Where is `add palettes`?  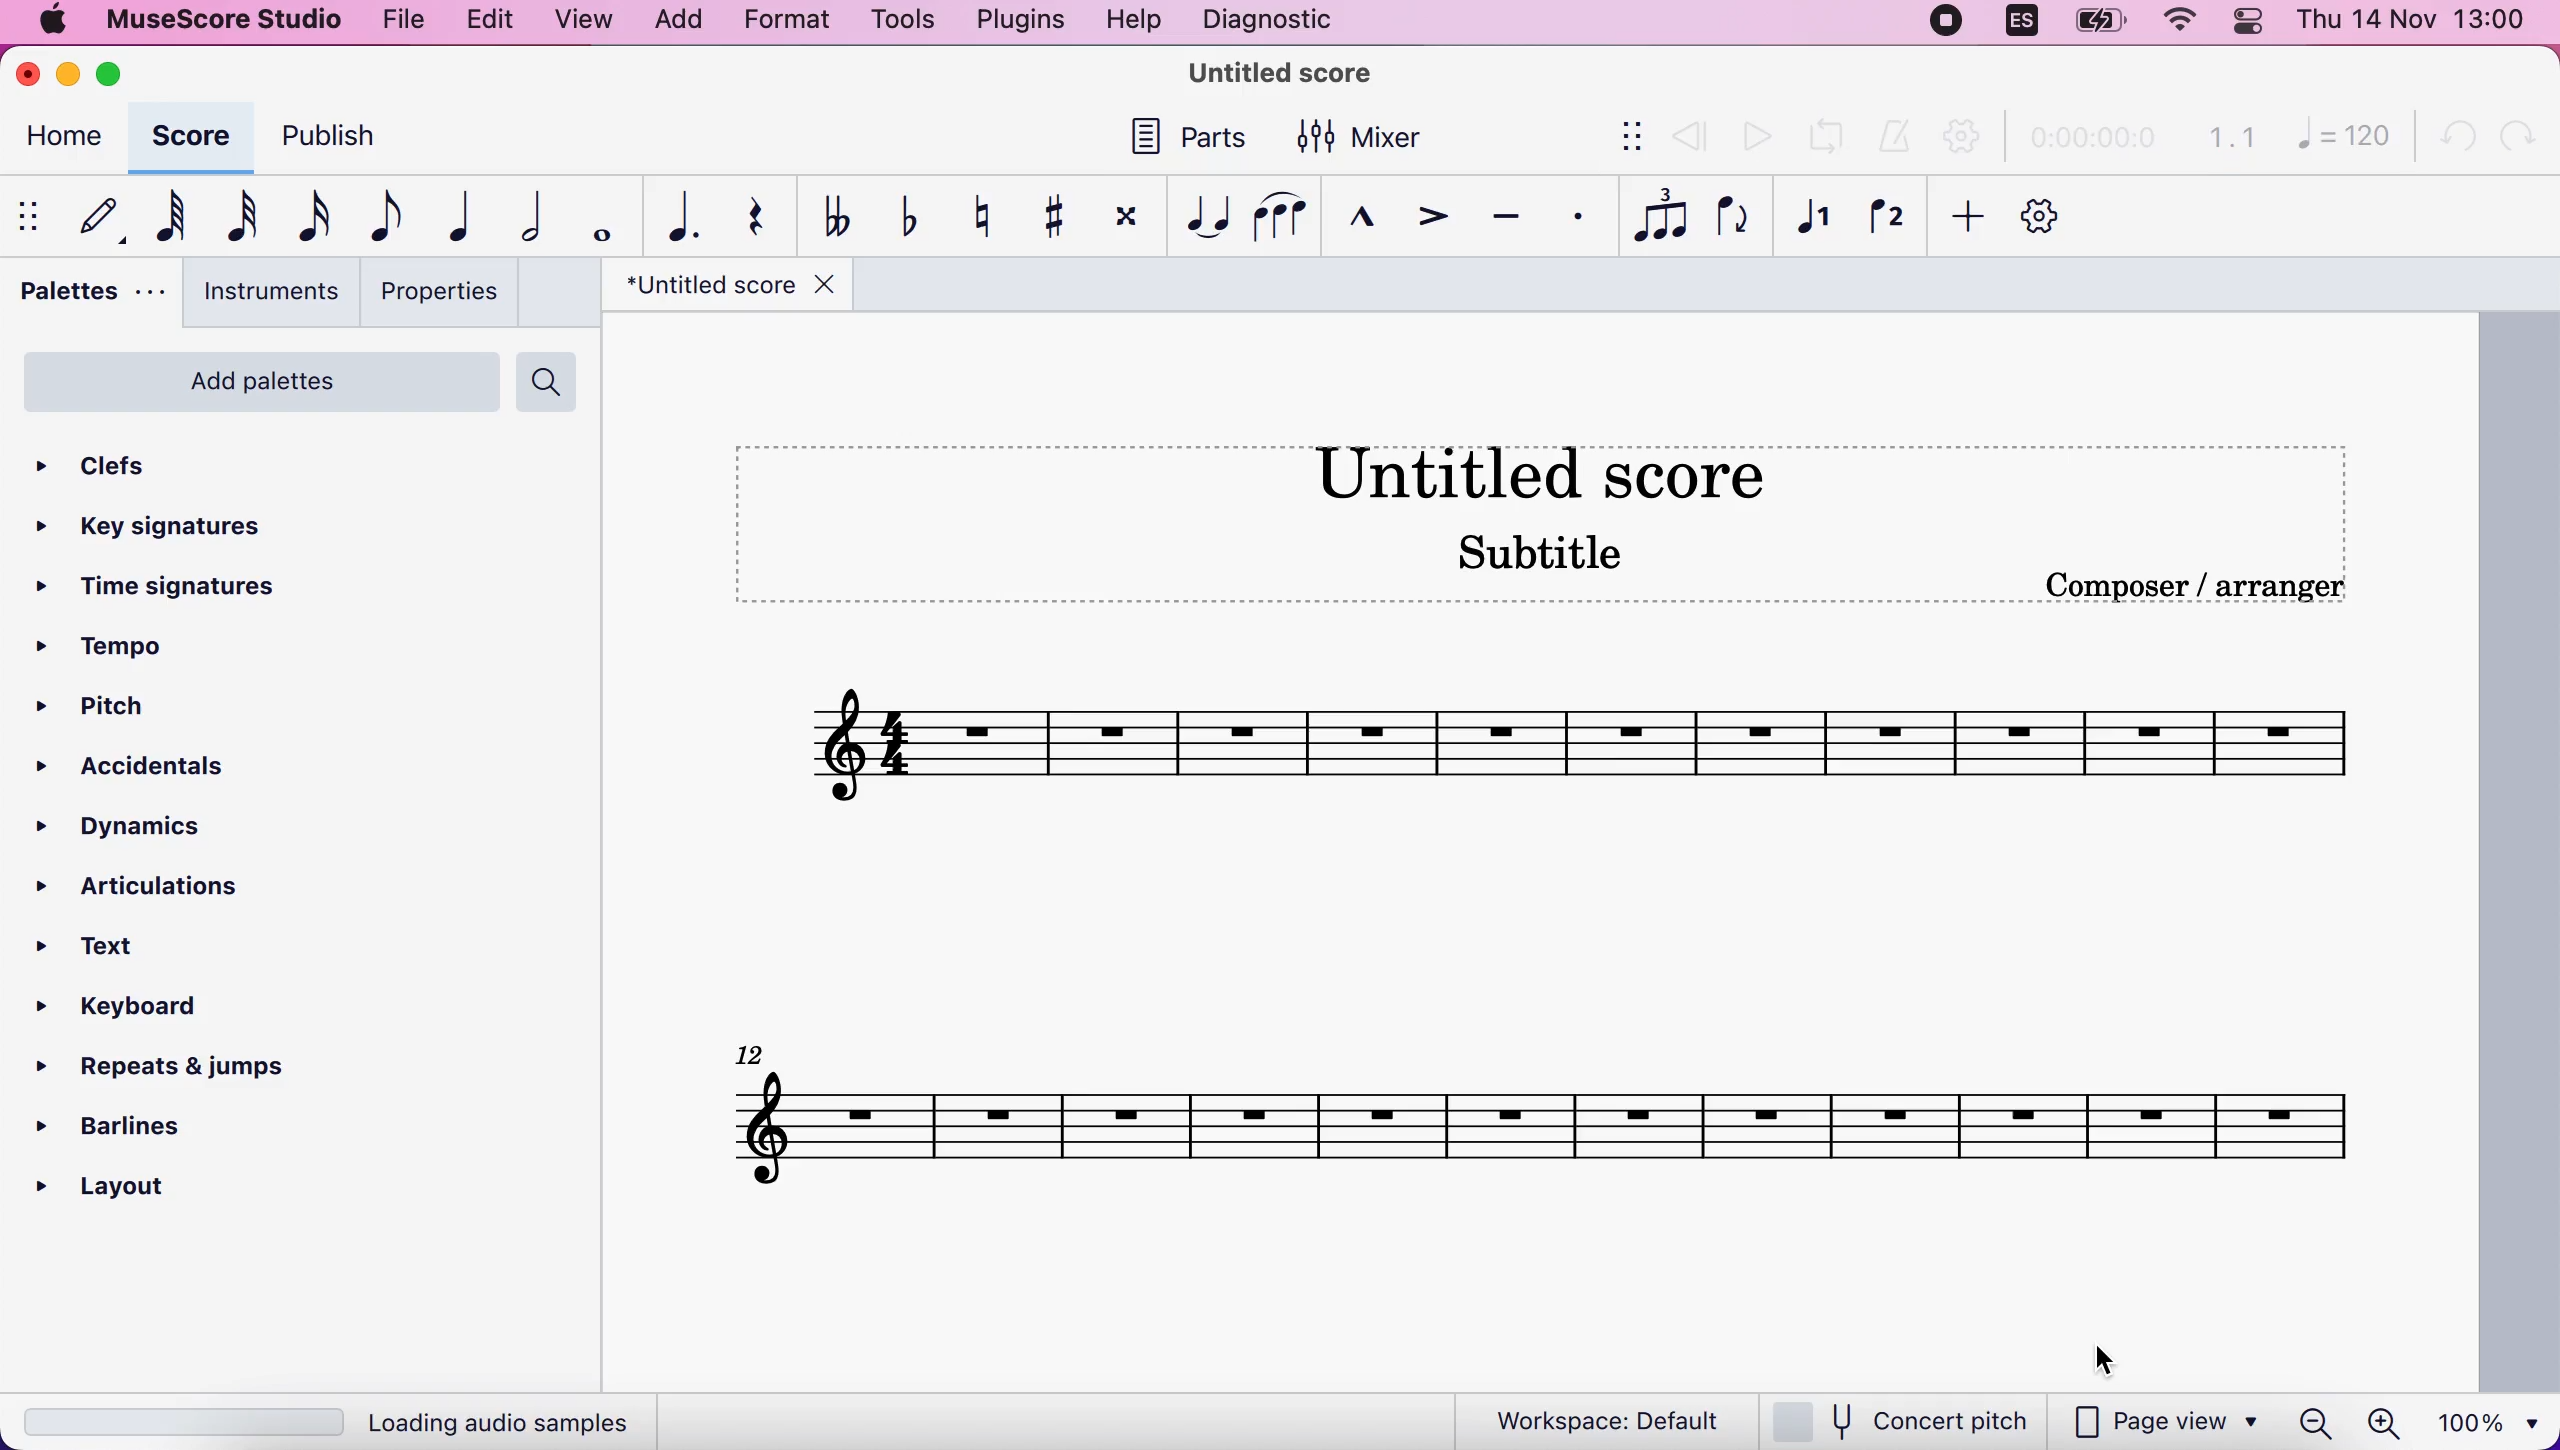
add palettes is located at coordinates (253, 382).